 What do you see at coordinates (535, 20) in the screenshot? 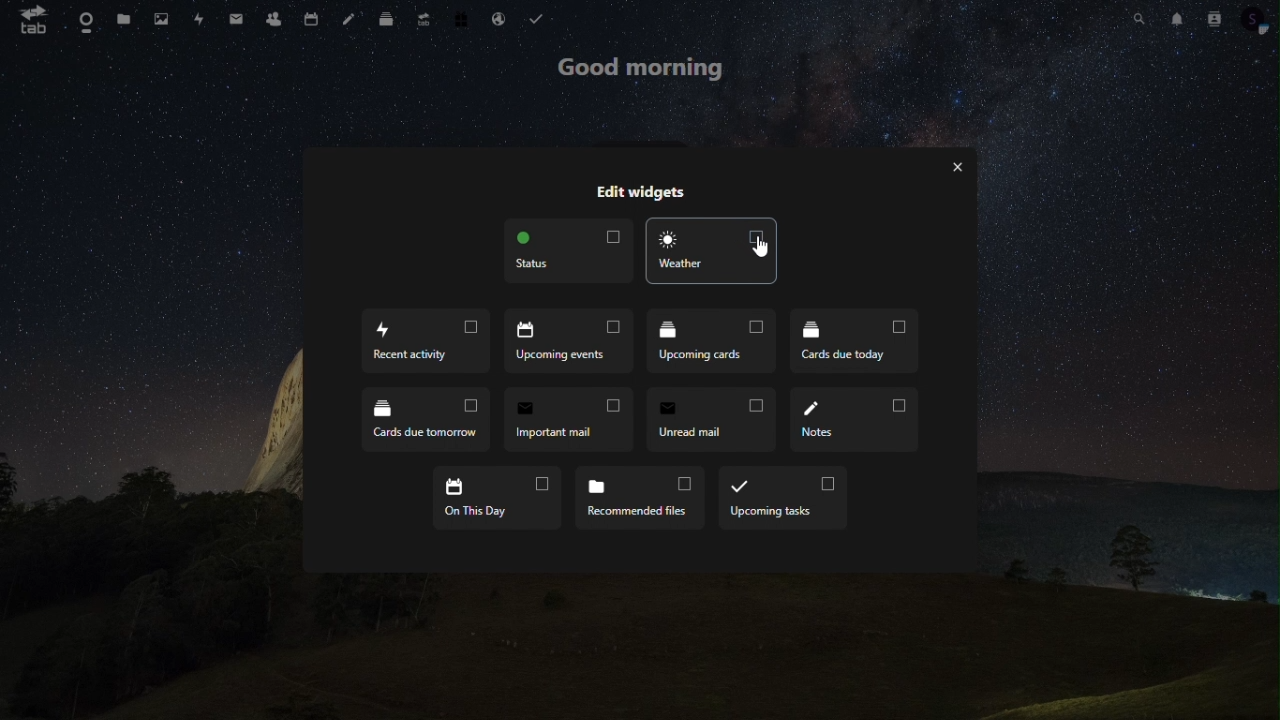
I see `tasks` at bounding box center [535, 20].